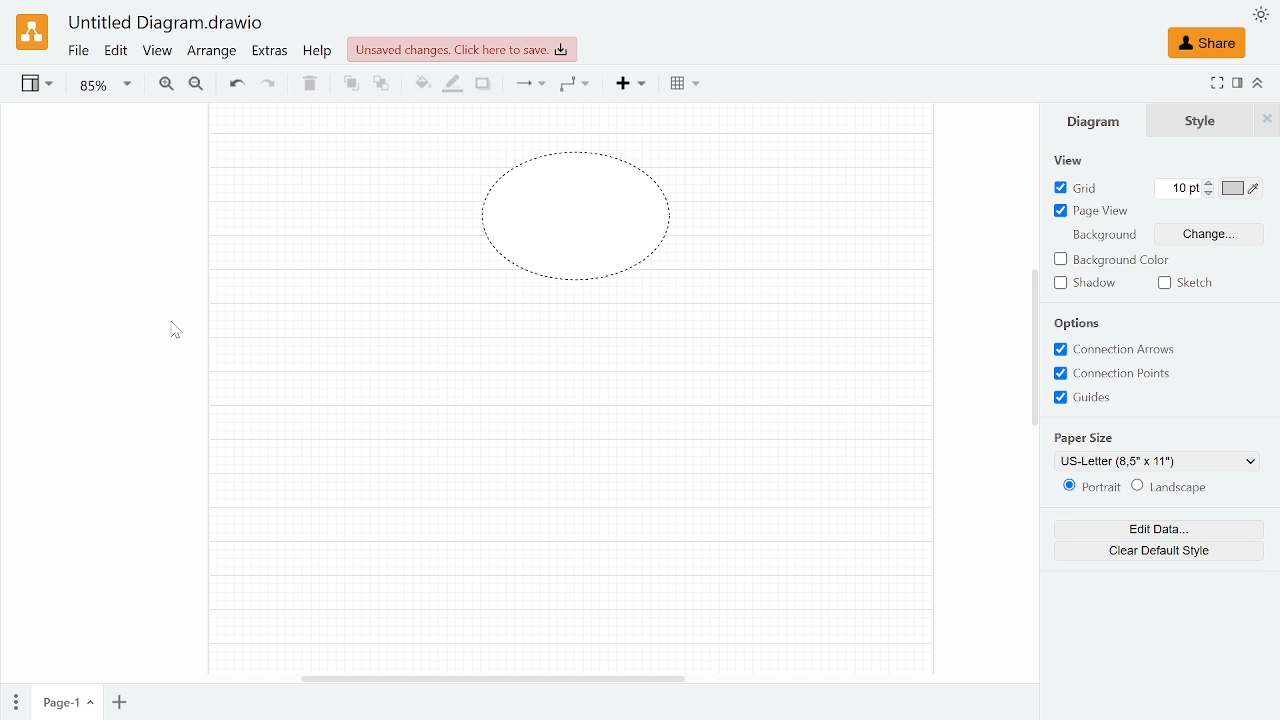  Describe the element at coordinates (165, 85) in the screenshot. I see `Zoom in` at that location.